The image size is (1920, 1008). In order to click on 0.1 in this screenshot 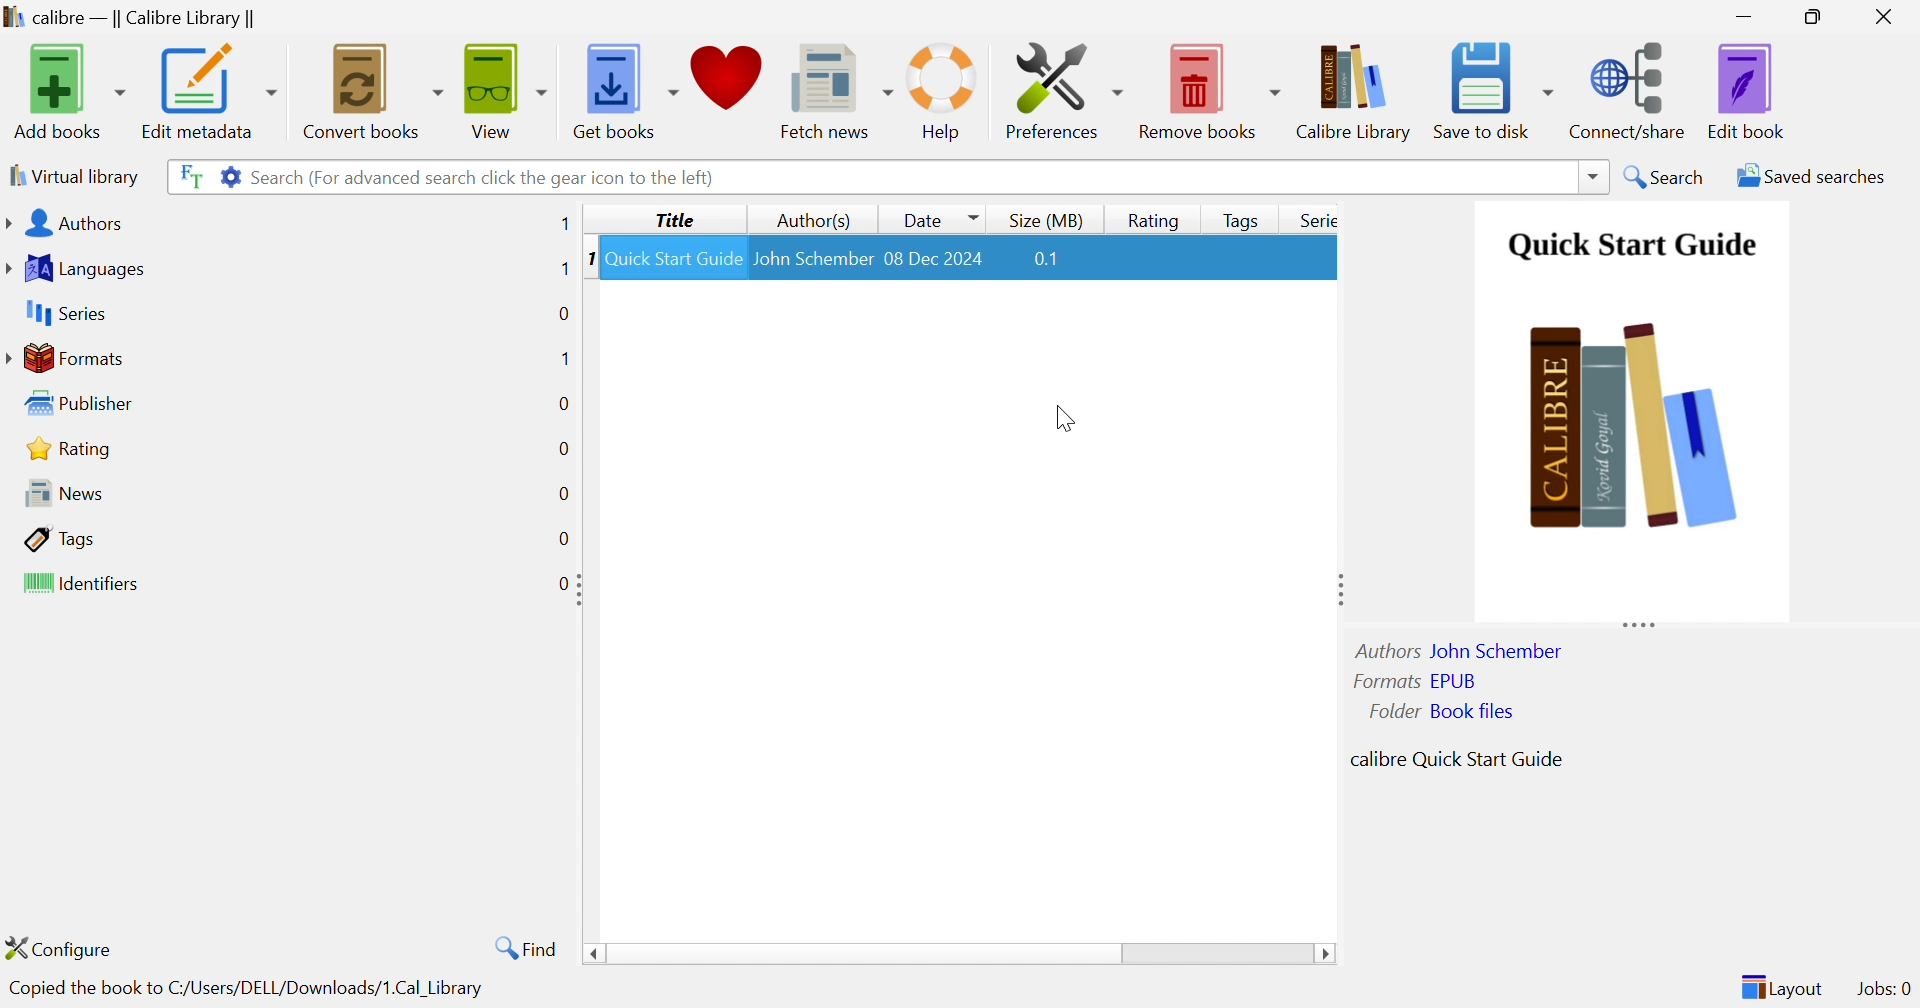, I will do `click(1055, 259)`.